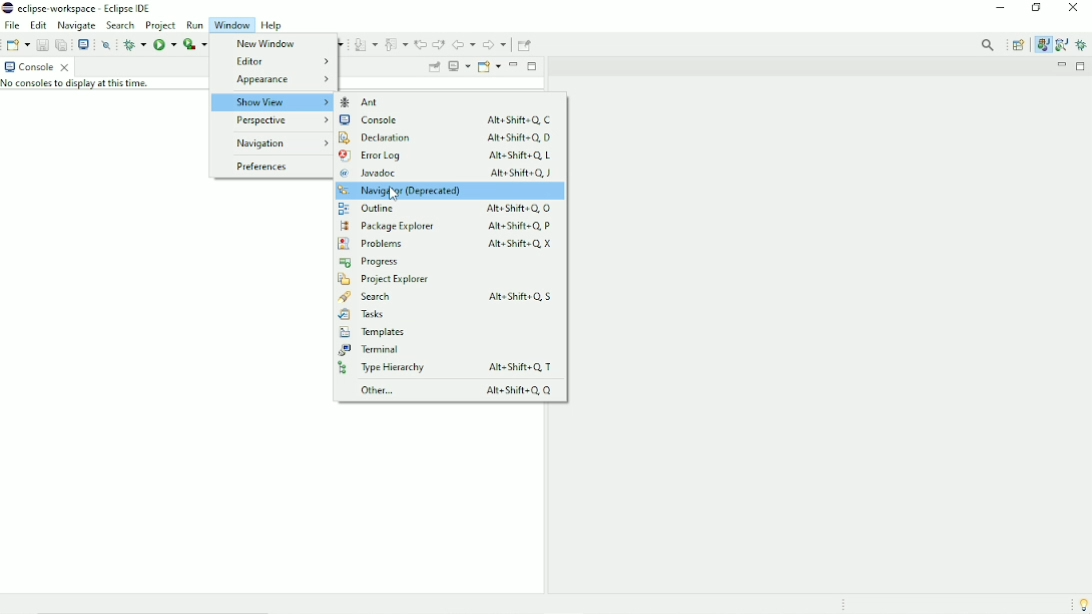 The image size is (1092, 614). I want to click on Maximize, so click(1082, 66).